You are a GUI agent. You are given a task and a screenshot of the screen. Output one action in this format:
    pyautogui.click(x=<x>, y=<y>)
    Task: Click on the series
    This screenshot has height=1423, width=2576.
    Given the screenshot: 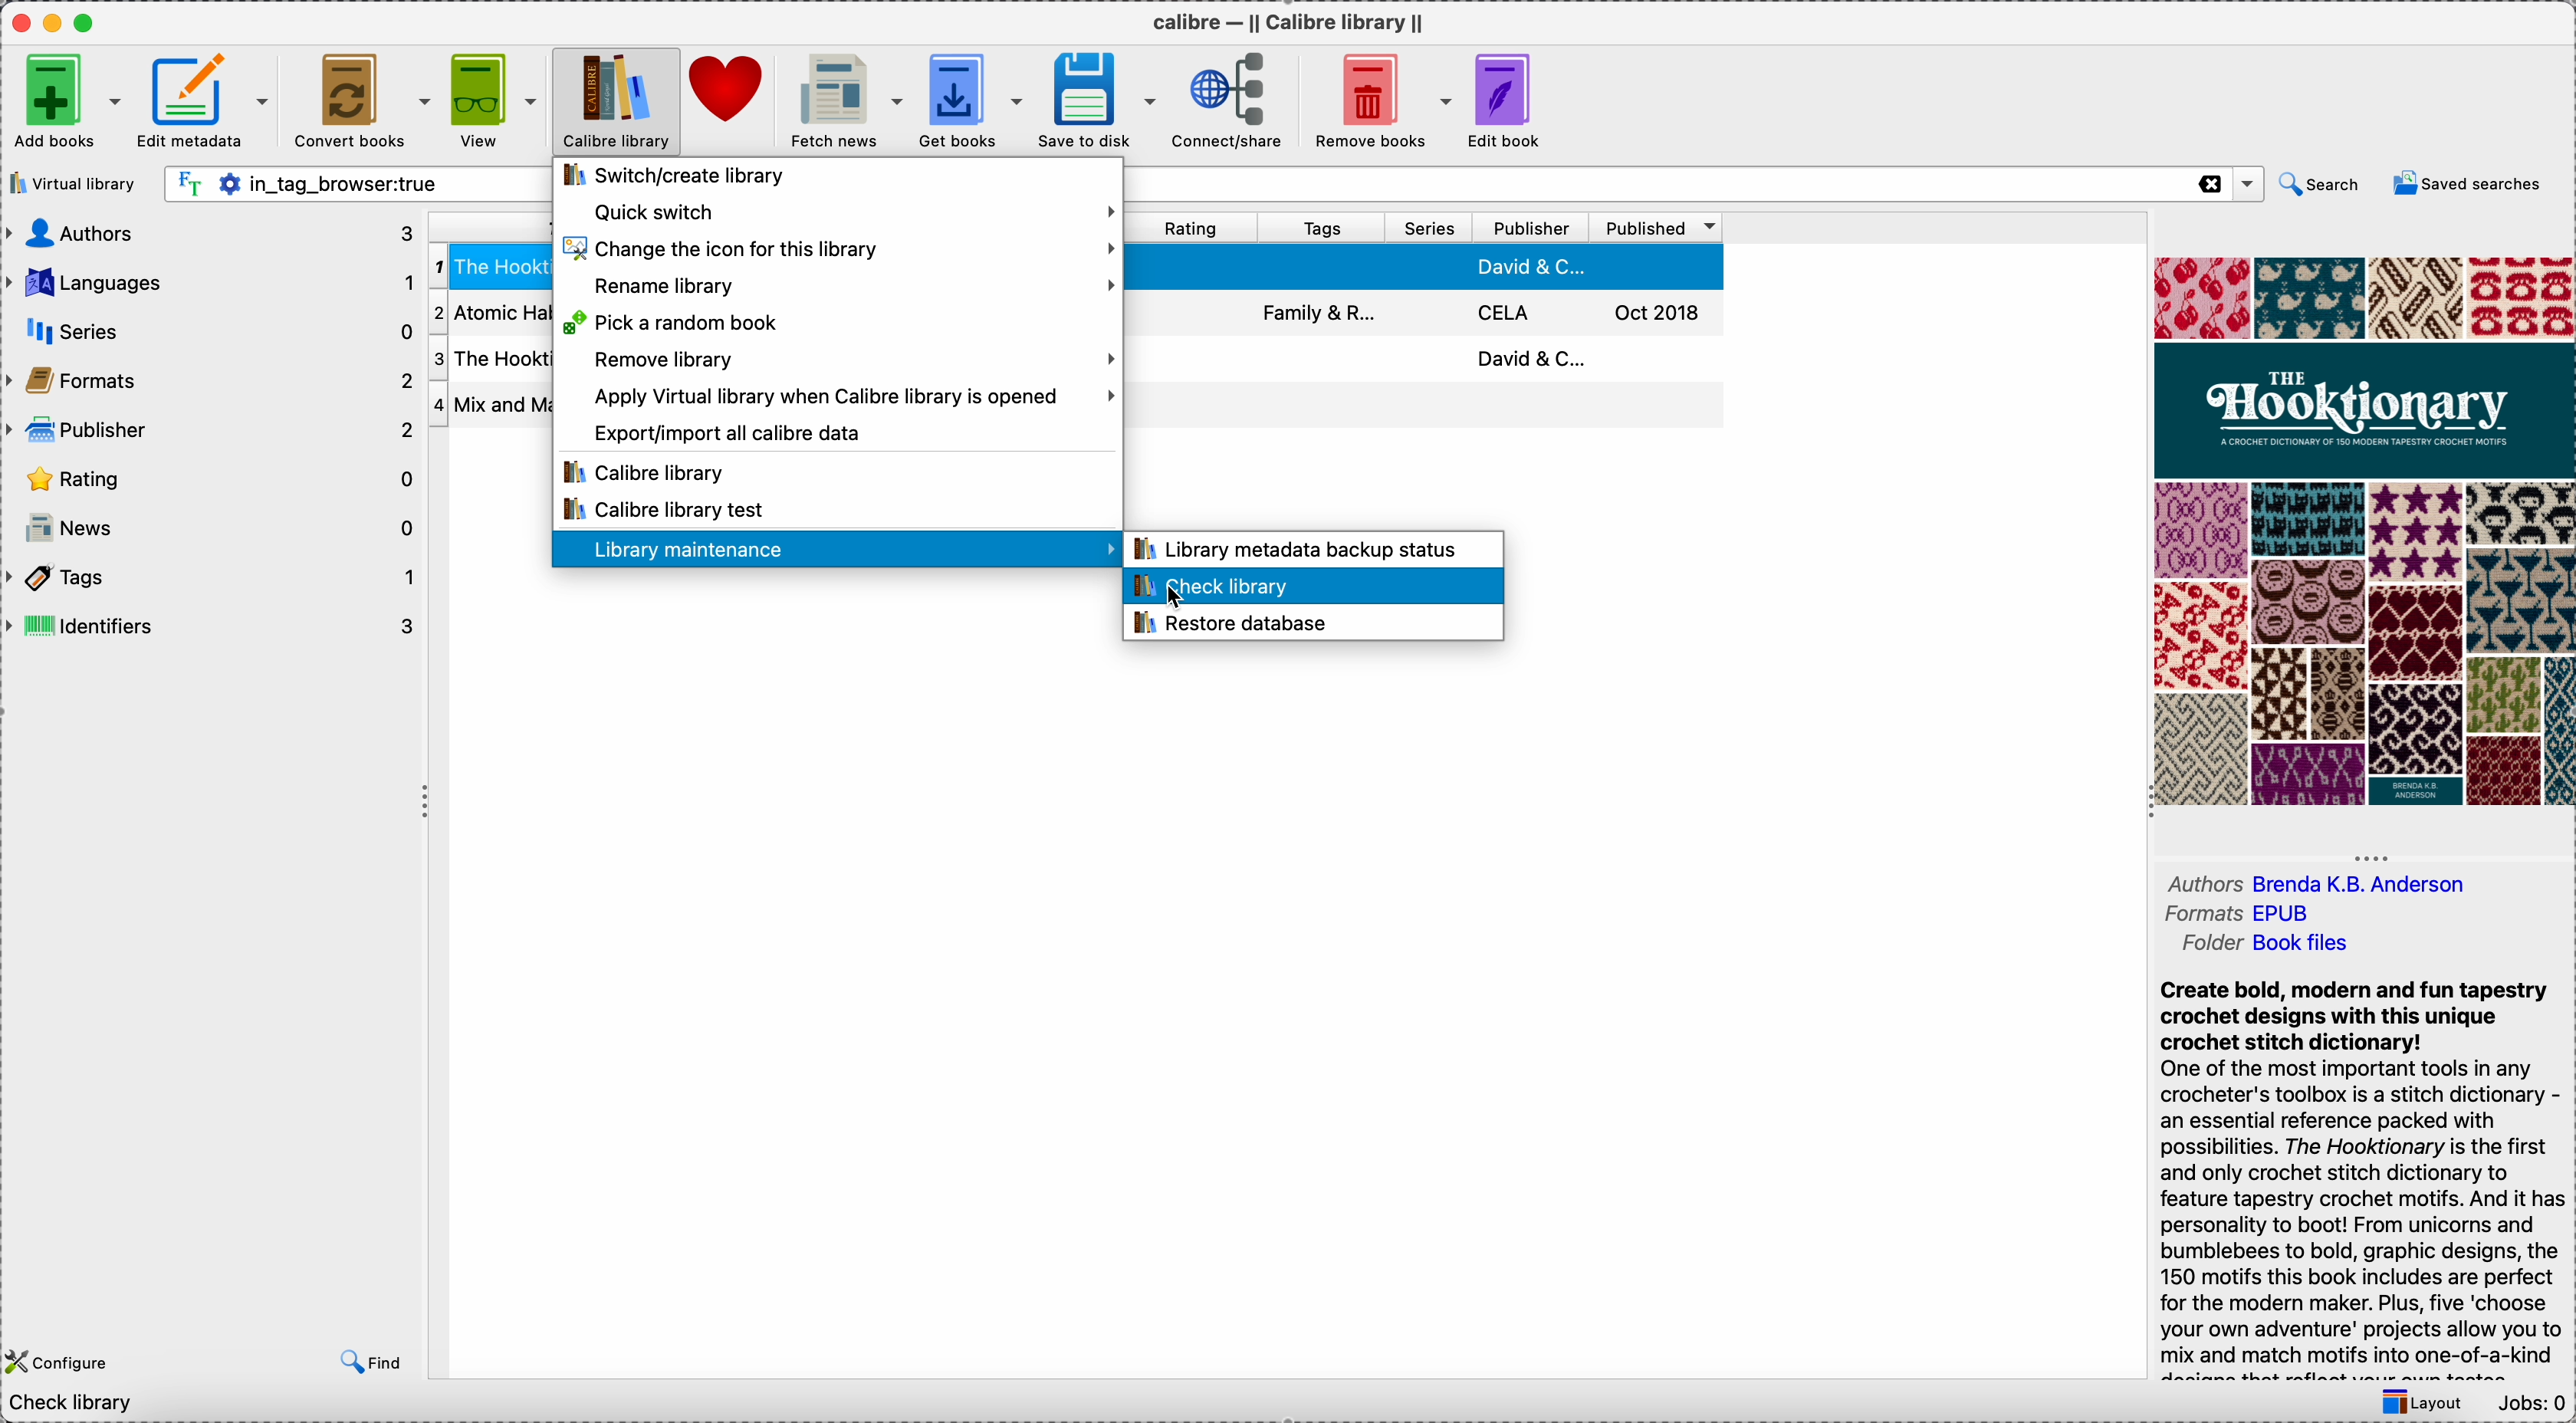 What is the action you would take?
    pyautogui.click(x=1426, y=230)
    